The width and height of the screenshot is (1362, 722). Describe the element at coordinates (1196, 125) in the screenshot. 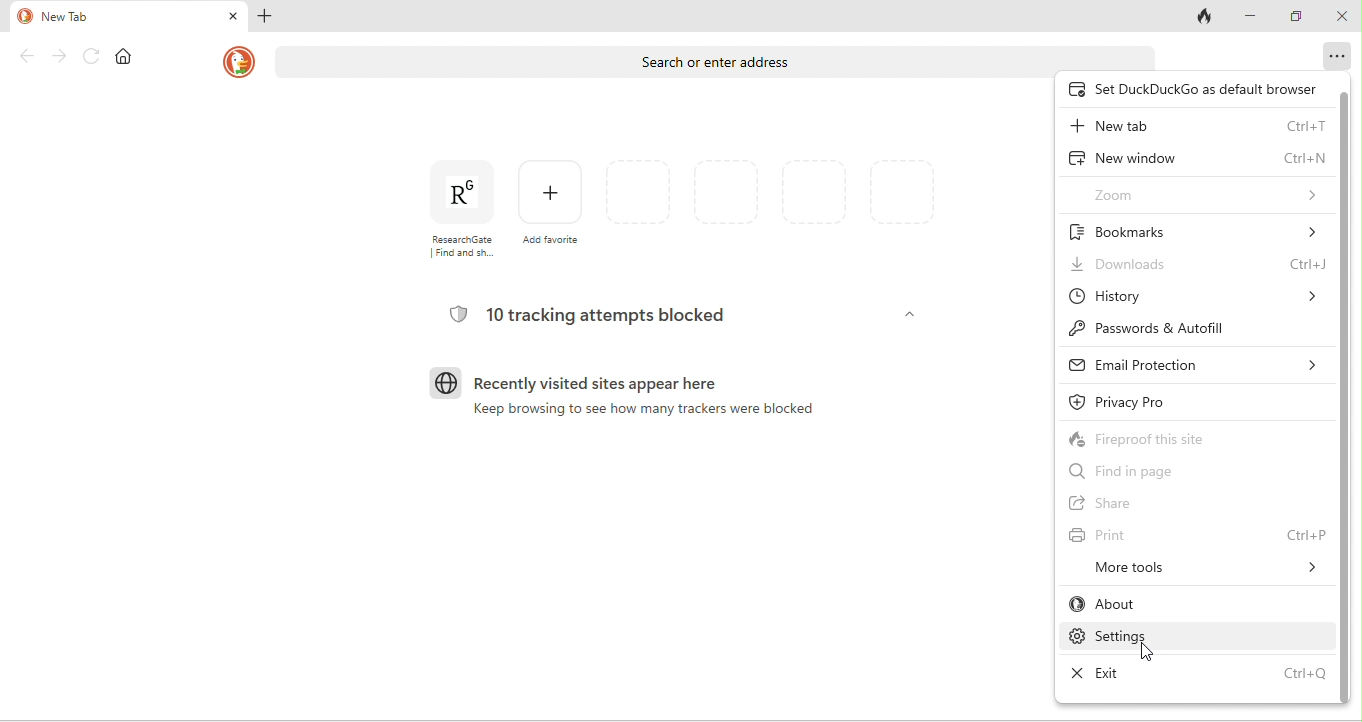

I see `new tab` at that location.